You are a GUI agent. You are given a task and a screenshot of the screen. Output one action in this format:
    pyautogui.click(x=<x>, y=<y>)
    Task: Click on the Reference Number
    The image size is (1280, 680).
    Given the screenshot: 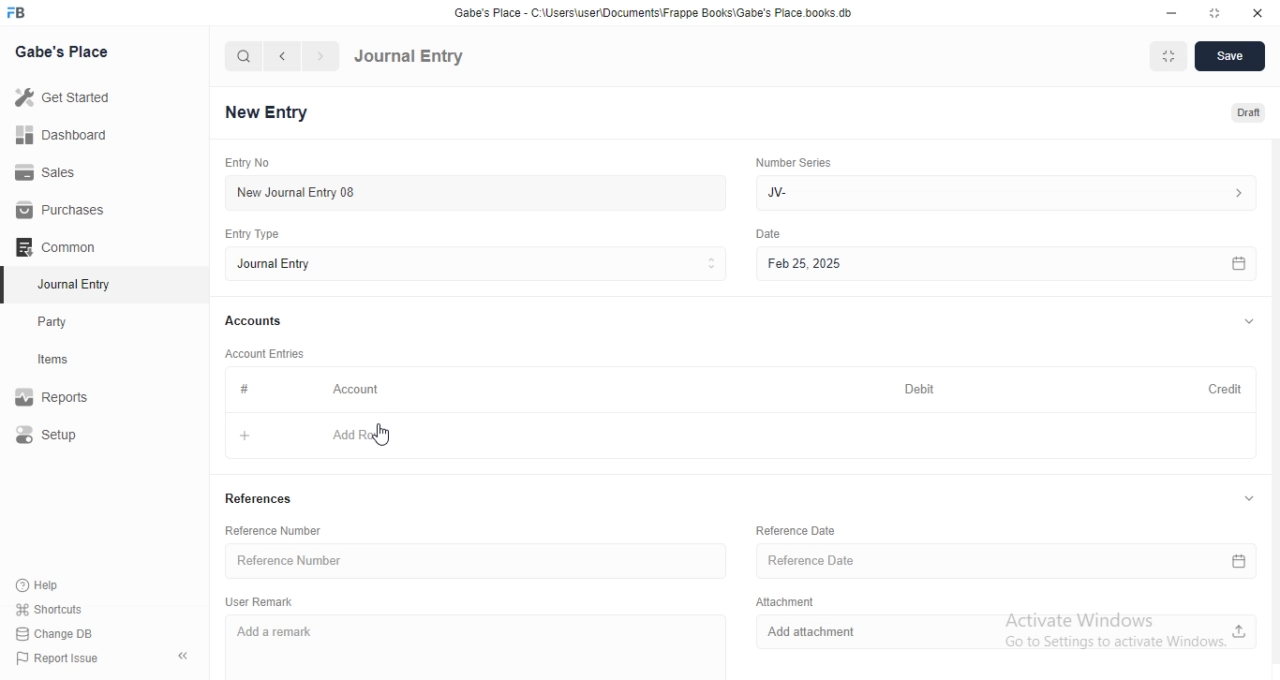 What is the action you would take?
    pyautogui.click(x=479, y=559)
    